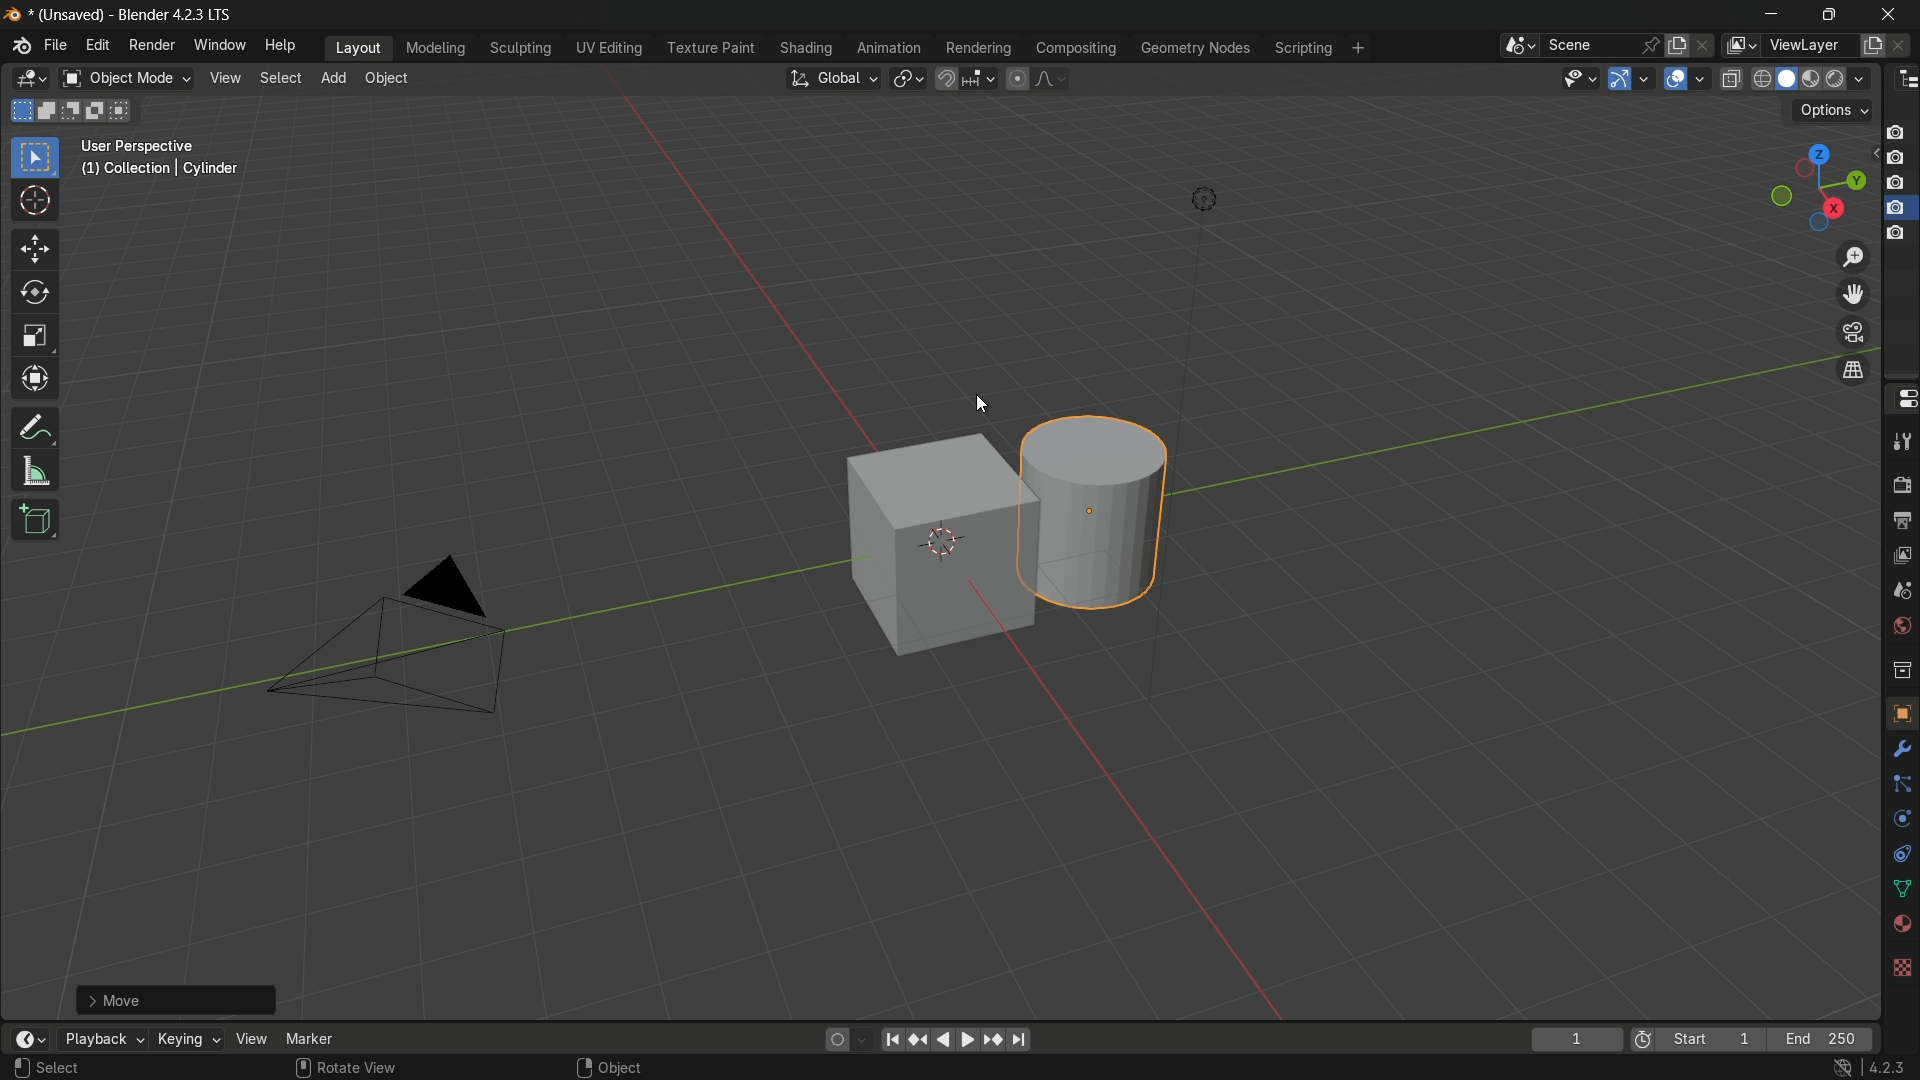 This screenshot has height=1080, width=1920. What do you see at coordinates (1772, 16) in the screenshot?
I see `minimize` at bounding box center [1772, 16].